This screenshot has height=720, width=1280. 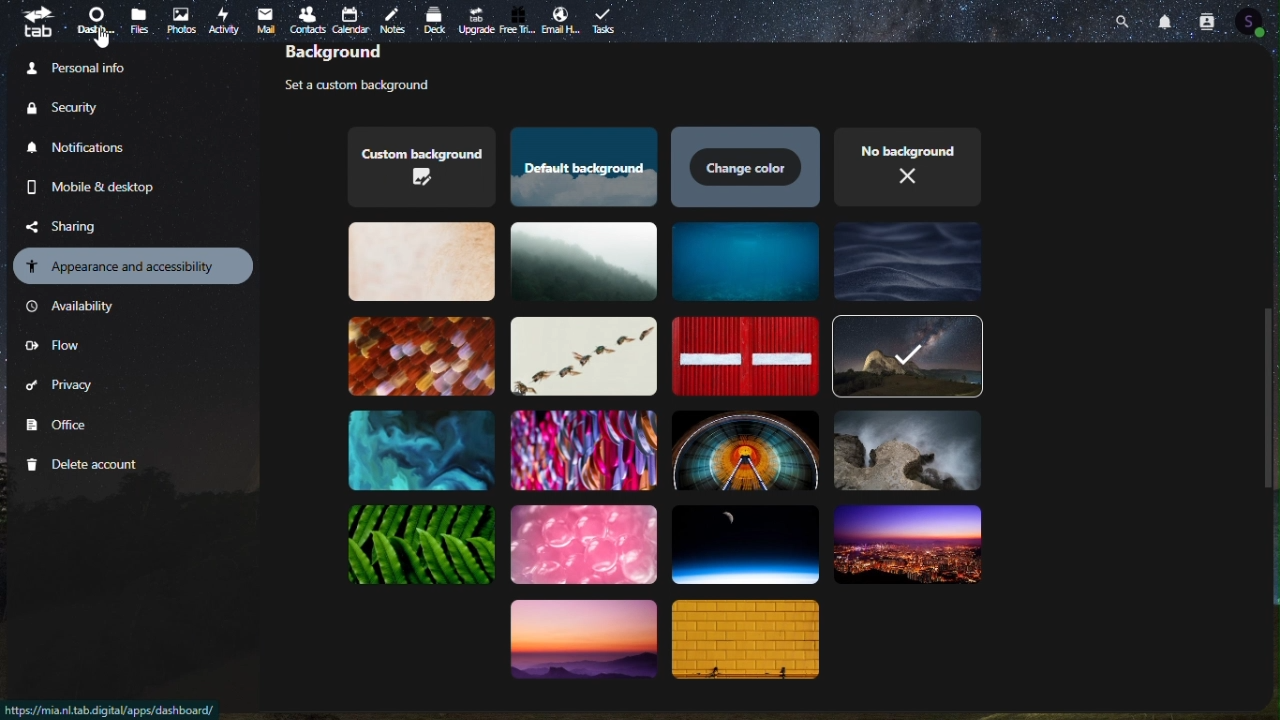 I want to click on Activity, so click(x=225, y=19).